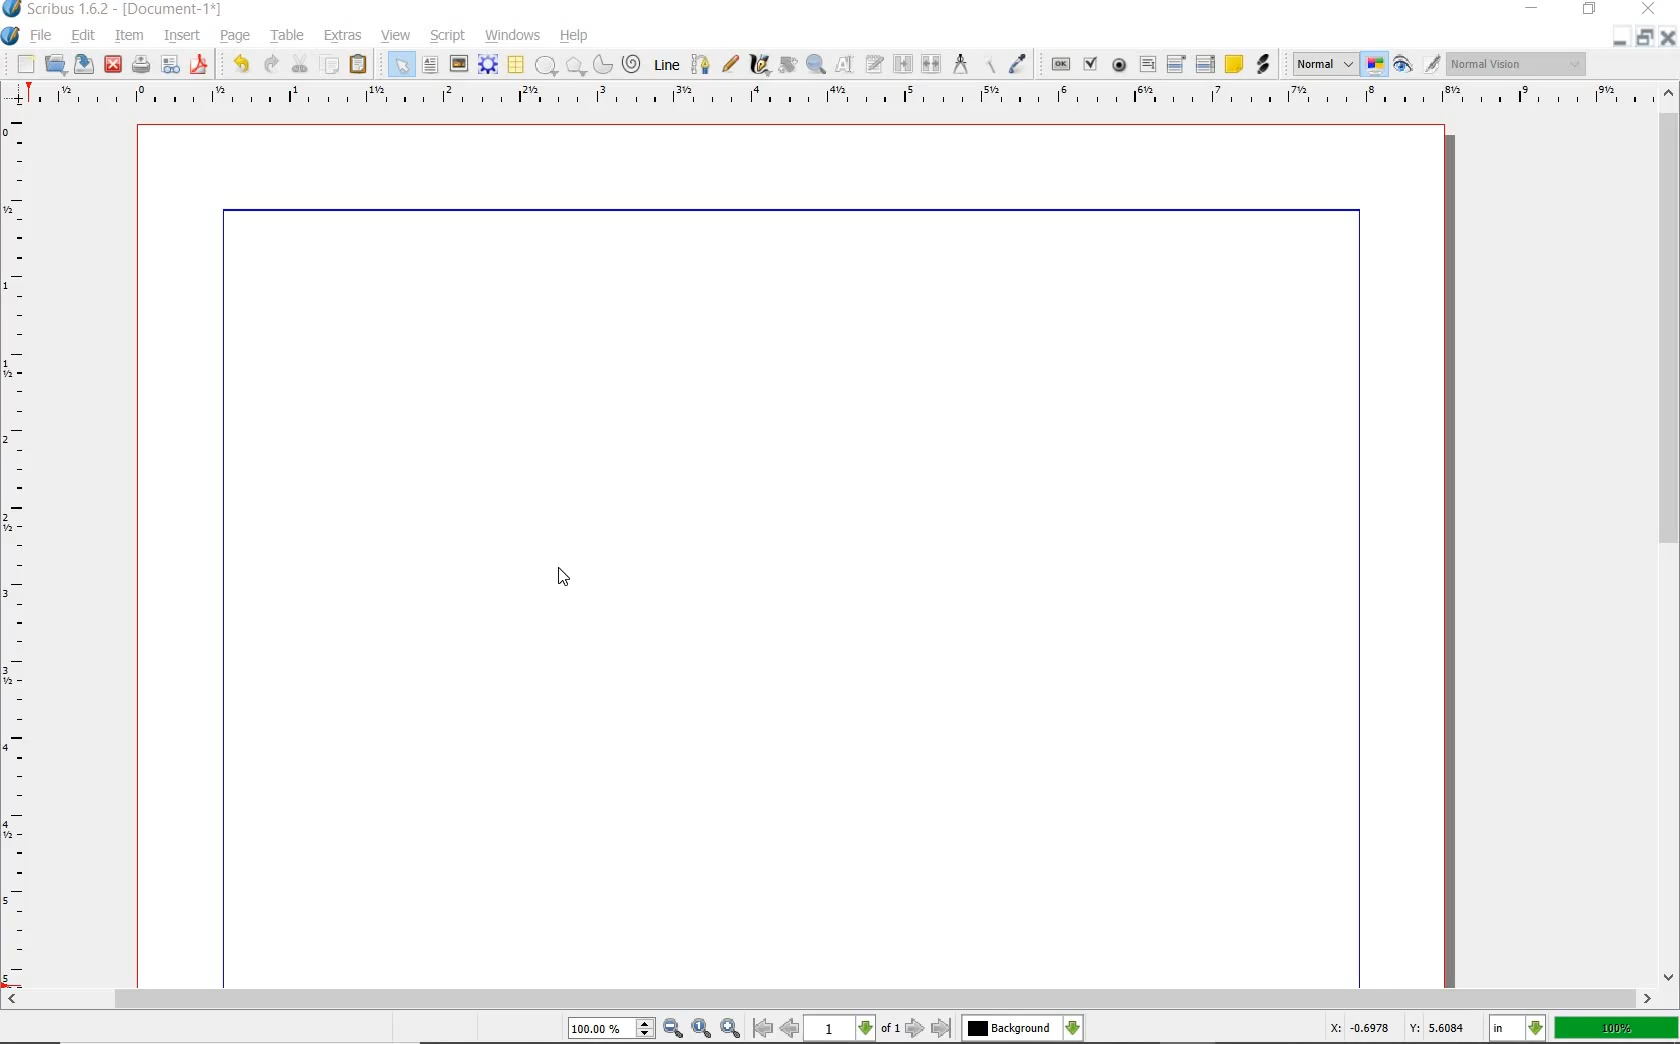  I want to click on TEXT FRAME, so click(430, 64).